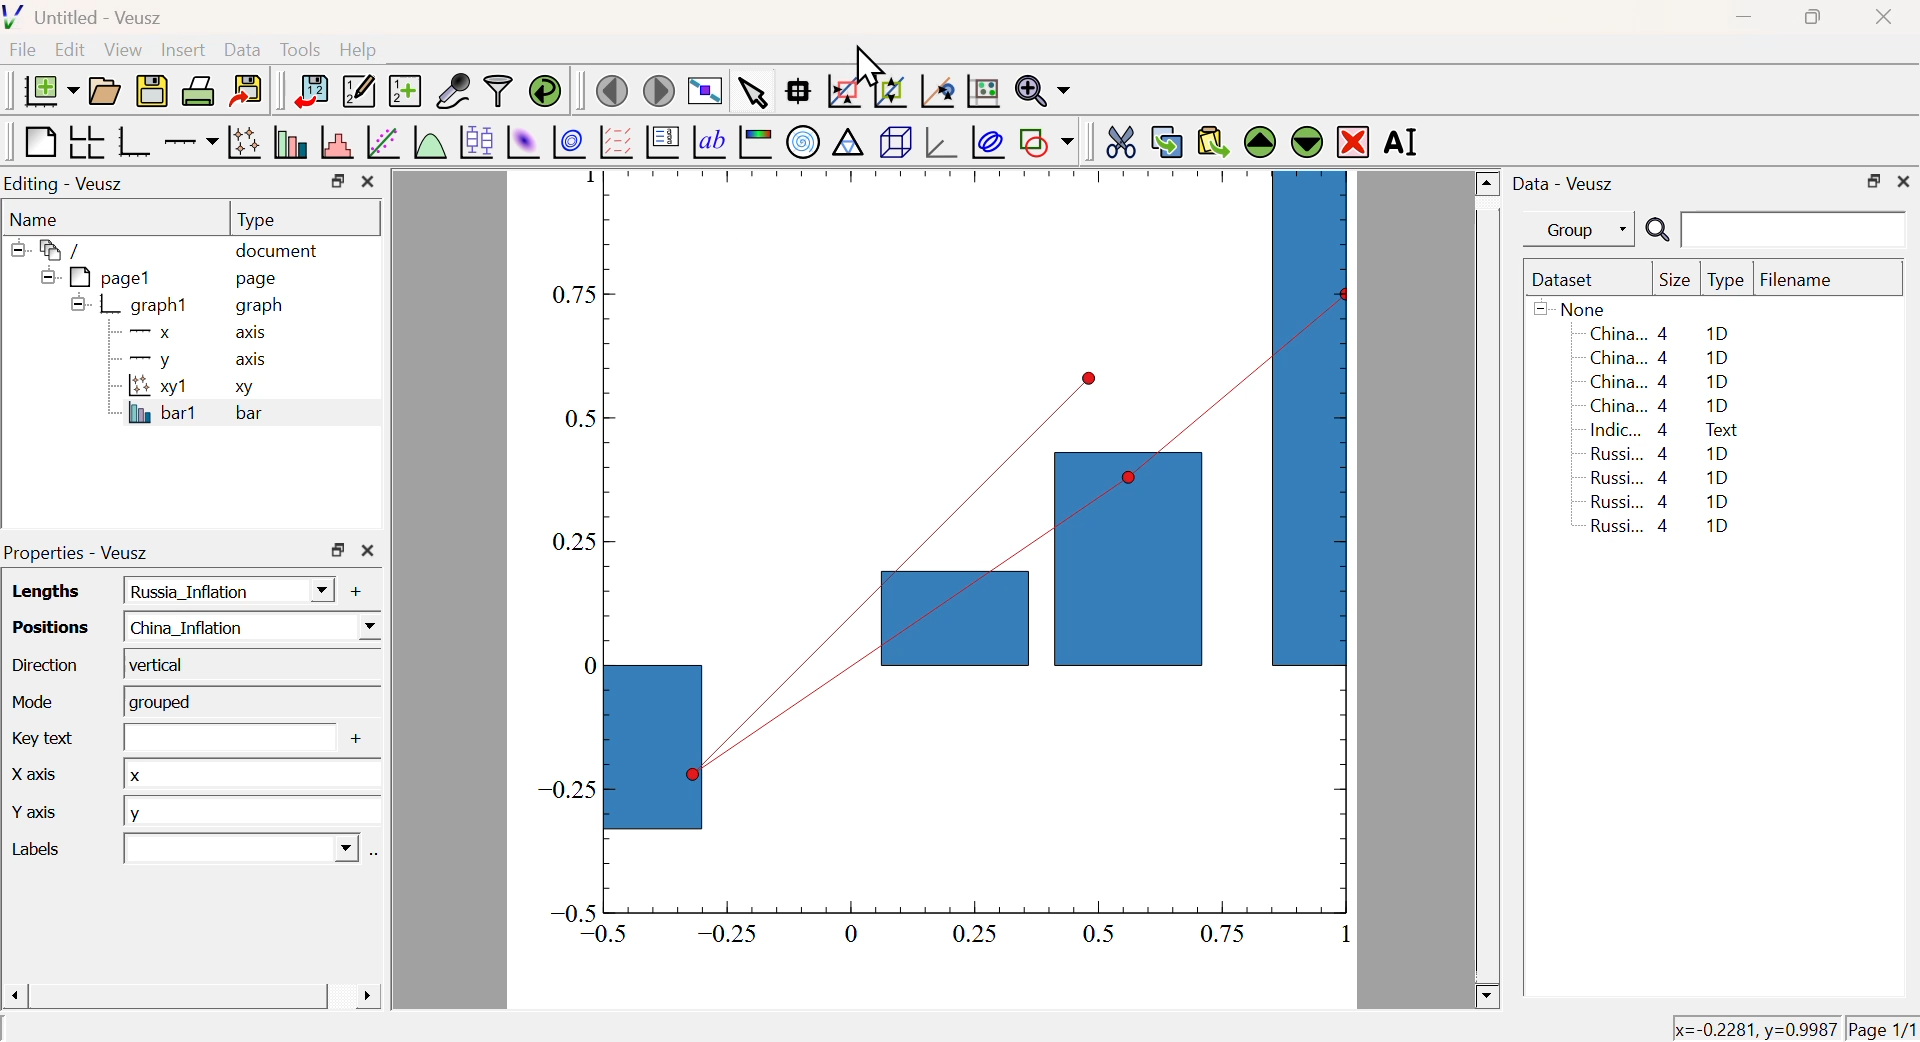  Describe the element at coordinates (88, 19) in the screenshot. I see `Untitled - Veusz` at that location.